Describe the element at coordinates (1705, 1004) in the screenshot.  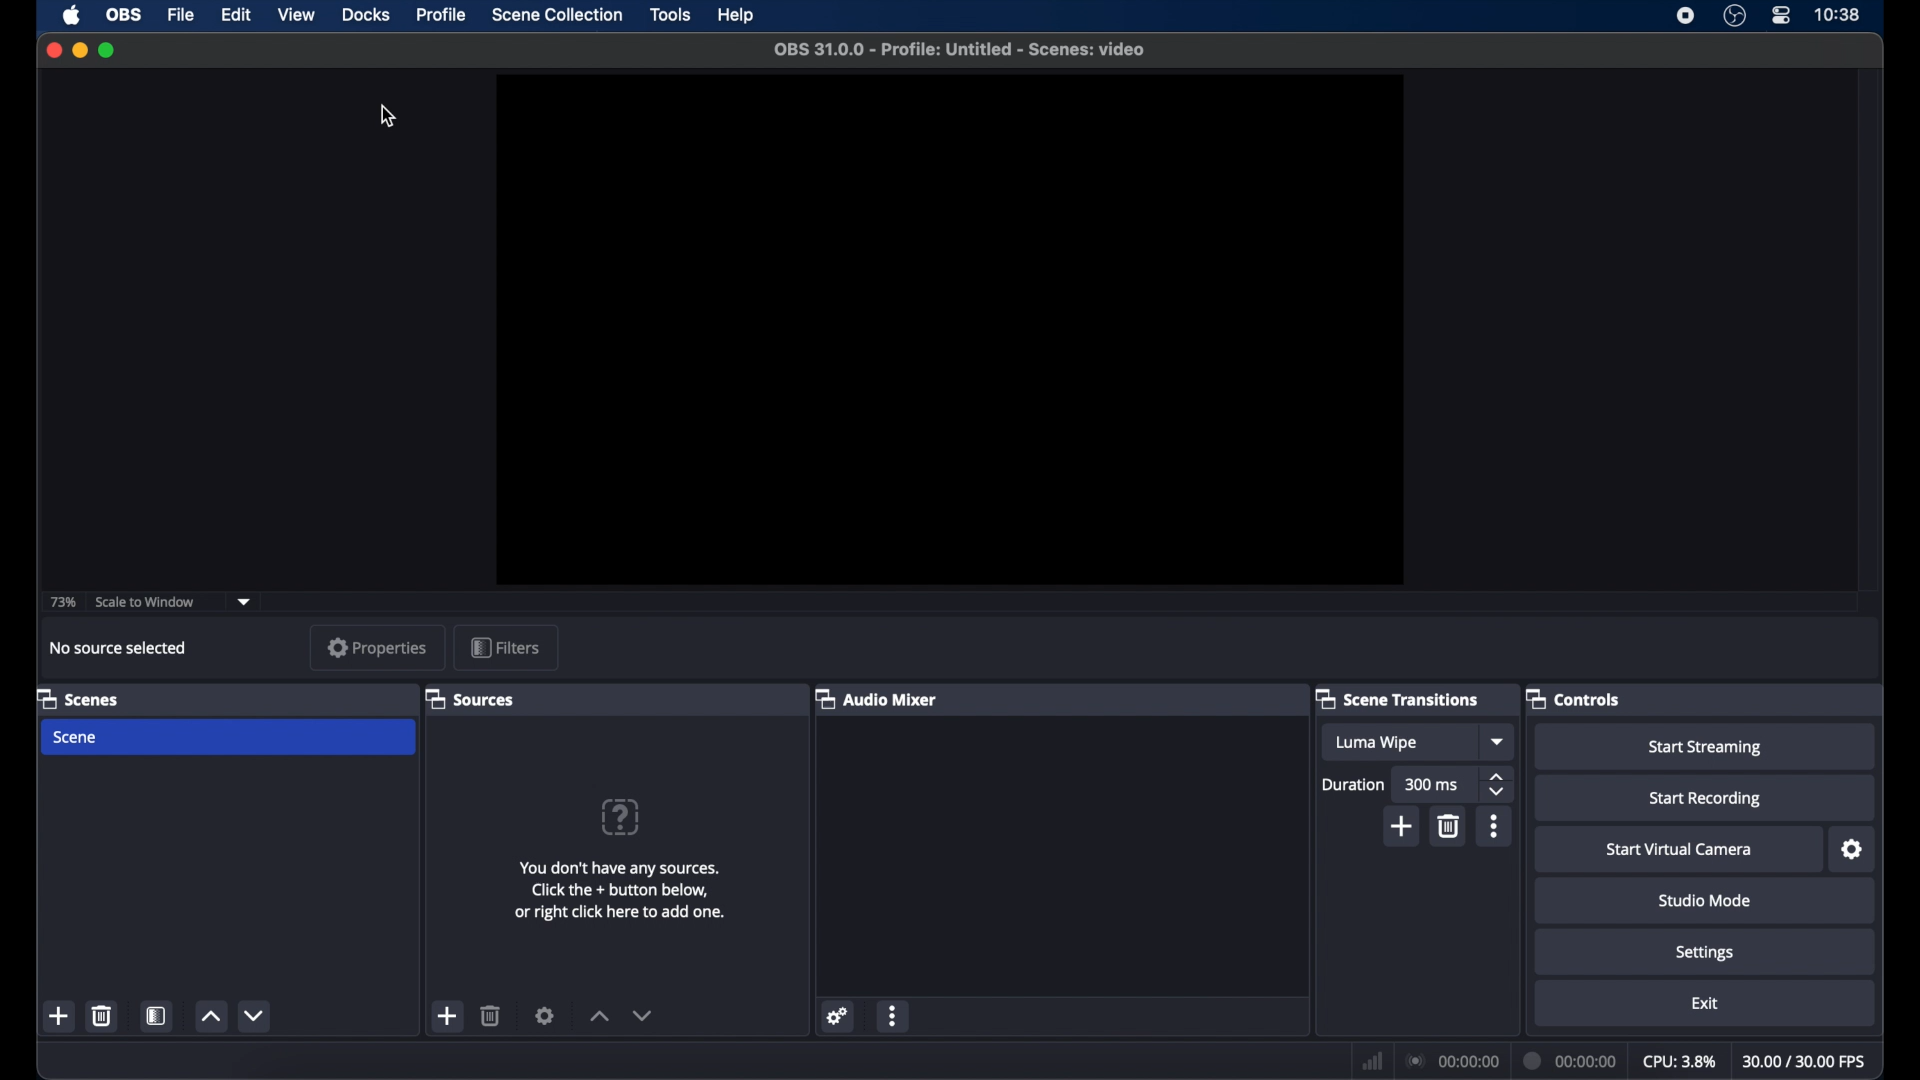
I see `exit` at that location.